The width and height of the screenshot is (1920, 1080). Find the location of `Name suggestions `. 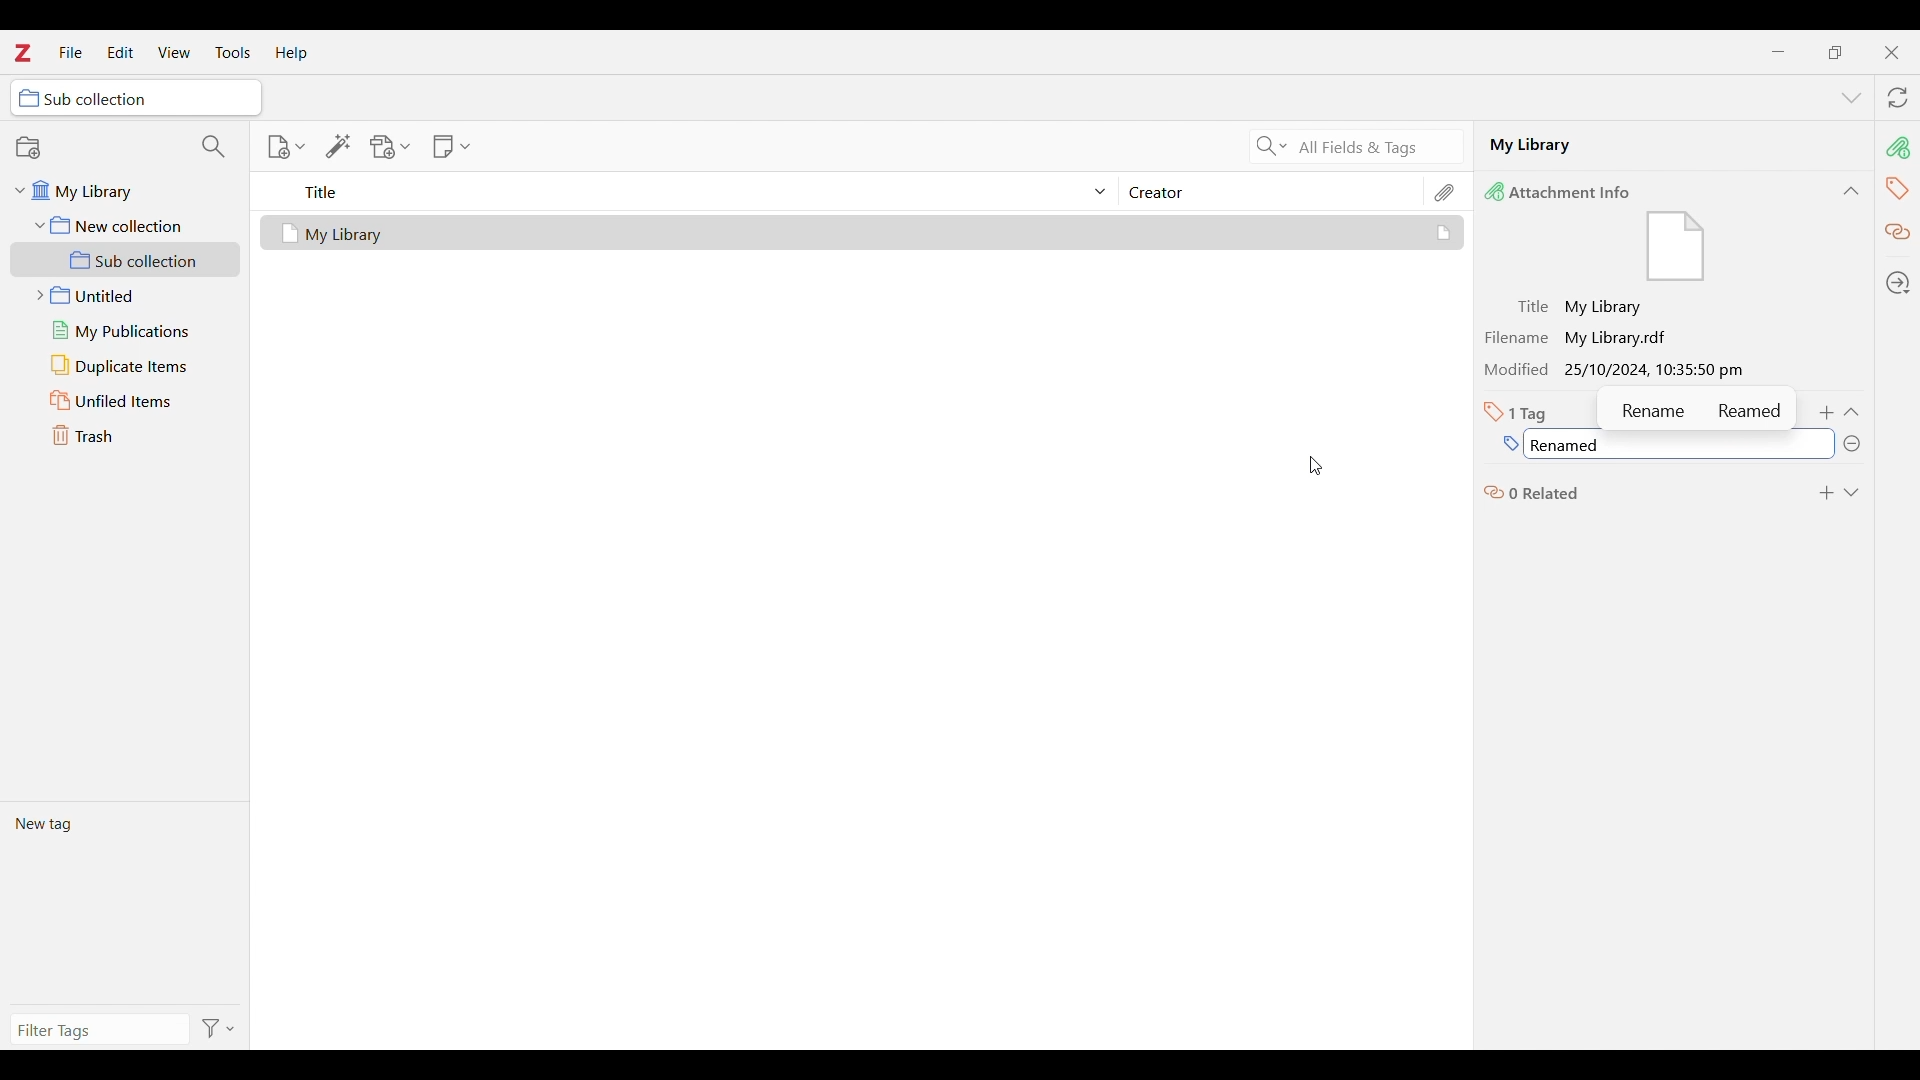

Name suggestions  is located at coordinates (1697, 409).